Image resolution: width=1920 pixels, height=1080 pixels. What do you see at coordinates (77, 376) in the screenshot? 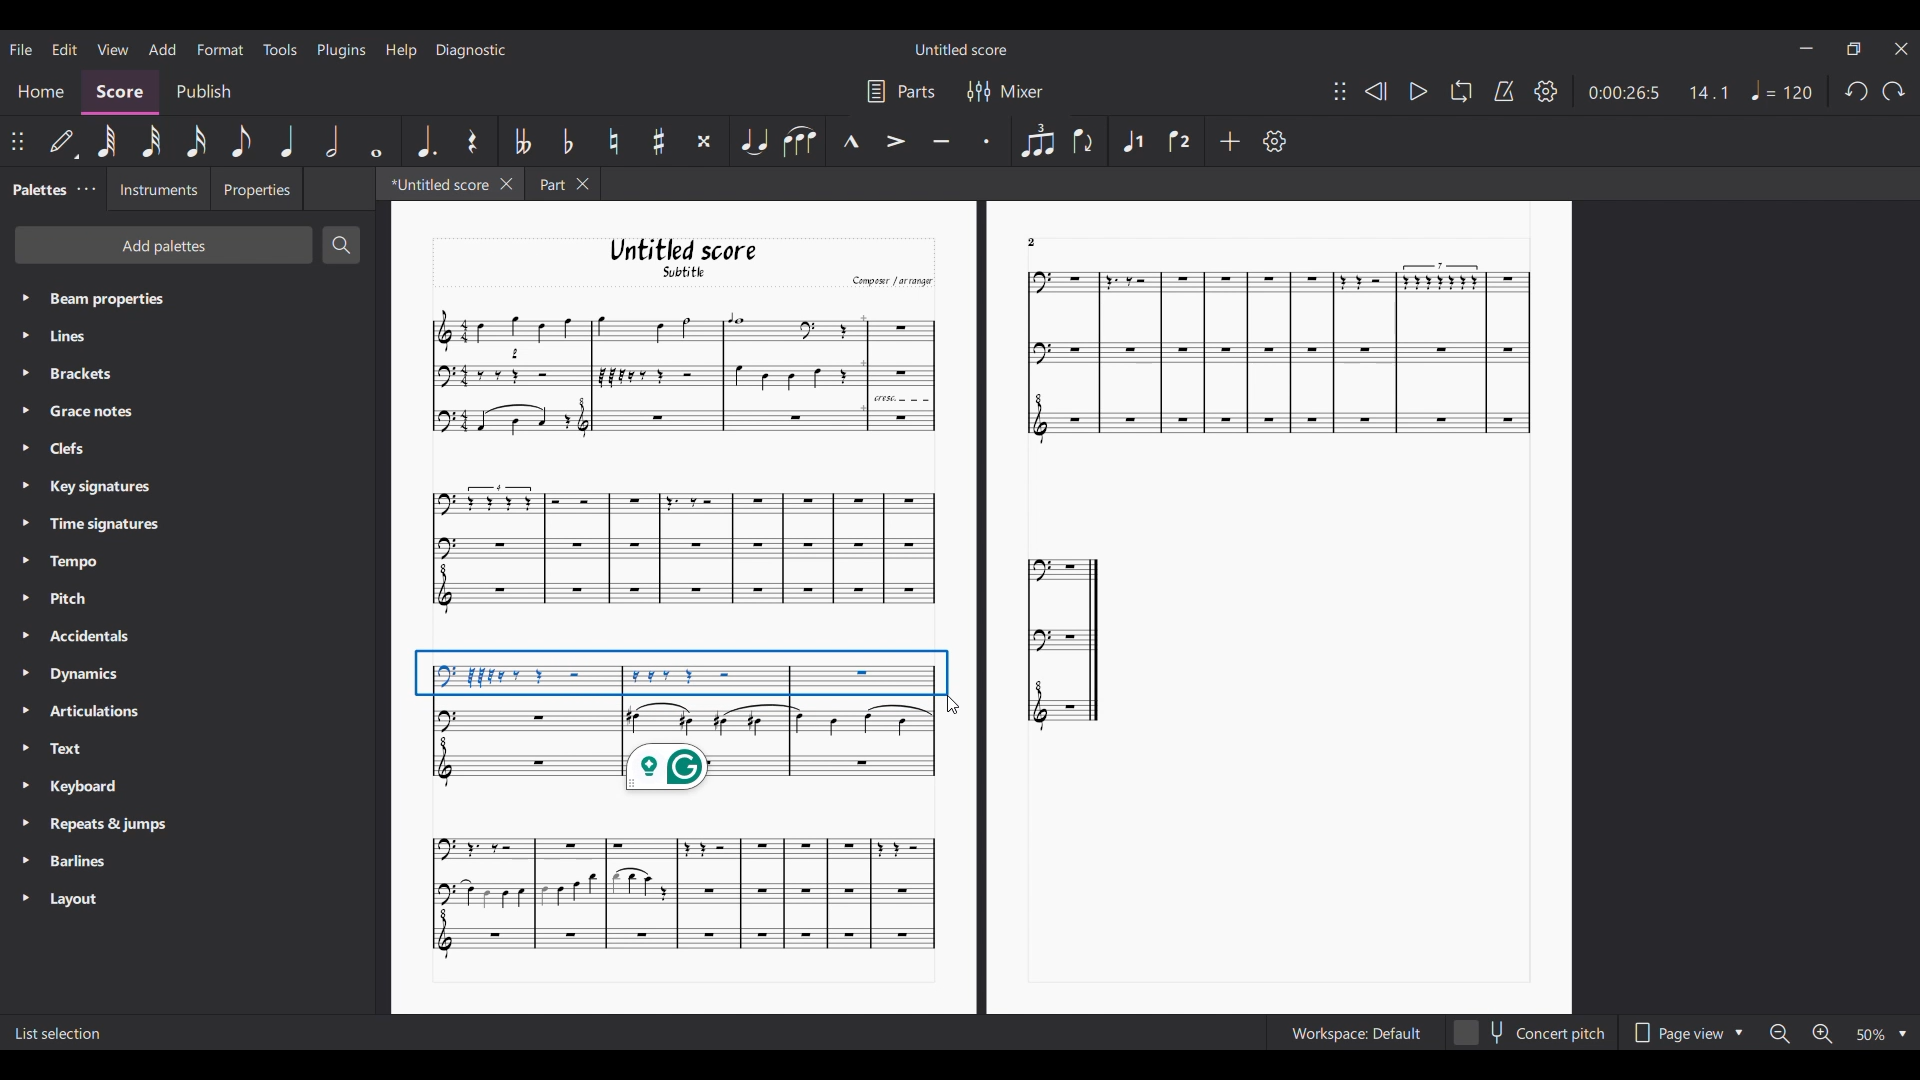
I see `» Brackets` at bounding box center [77, 376].